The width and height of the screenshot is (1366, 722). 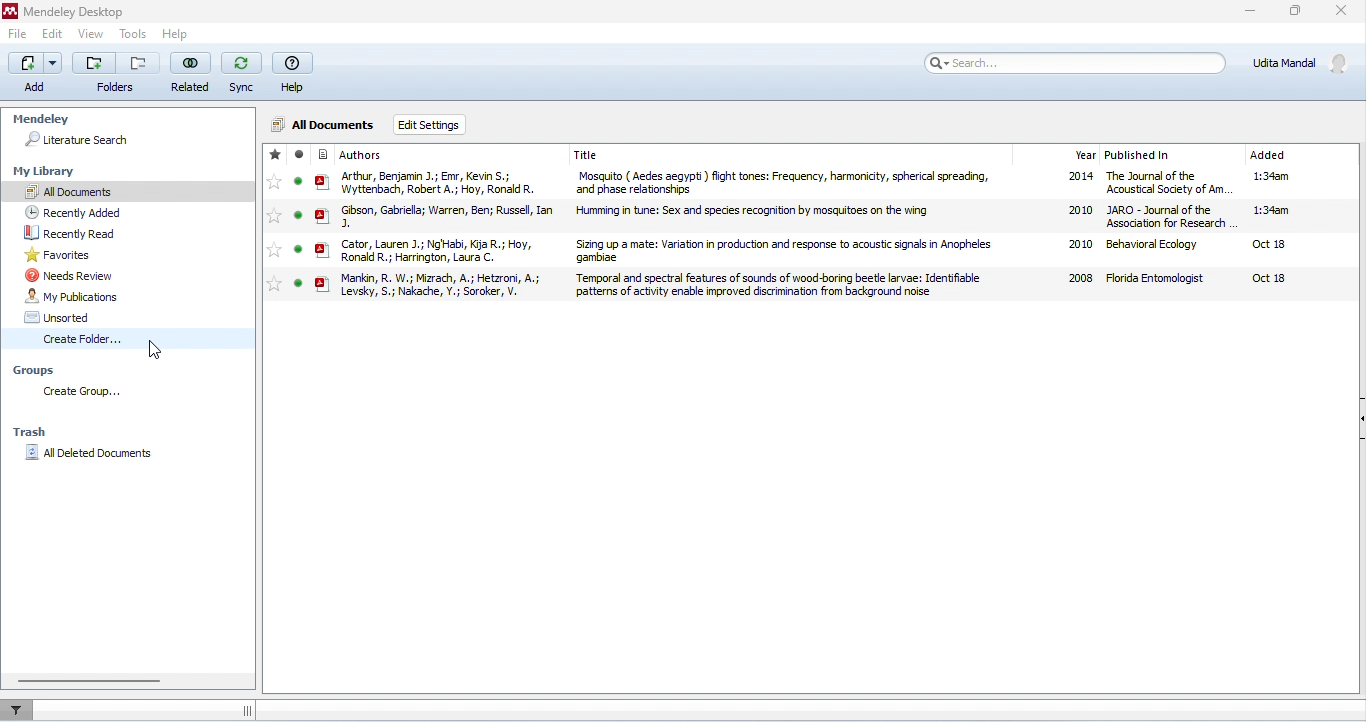 I want to click on show or hide document details, so click(x=1357, y=421).